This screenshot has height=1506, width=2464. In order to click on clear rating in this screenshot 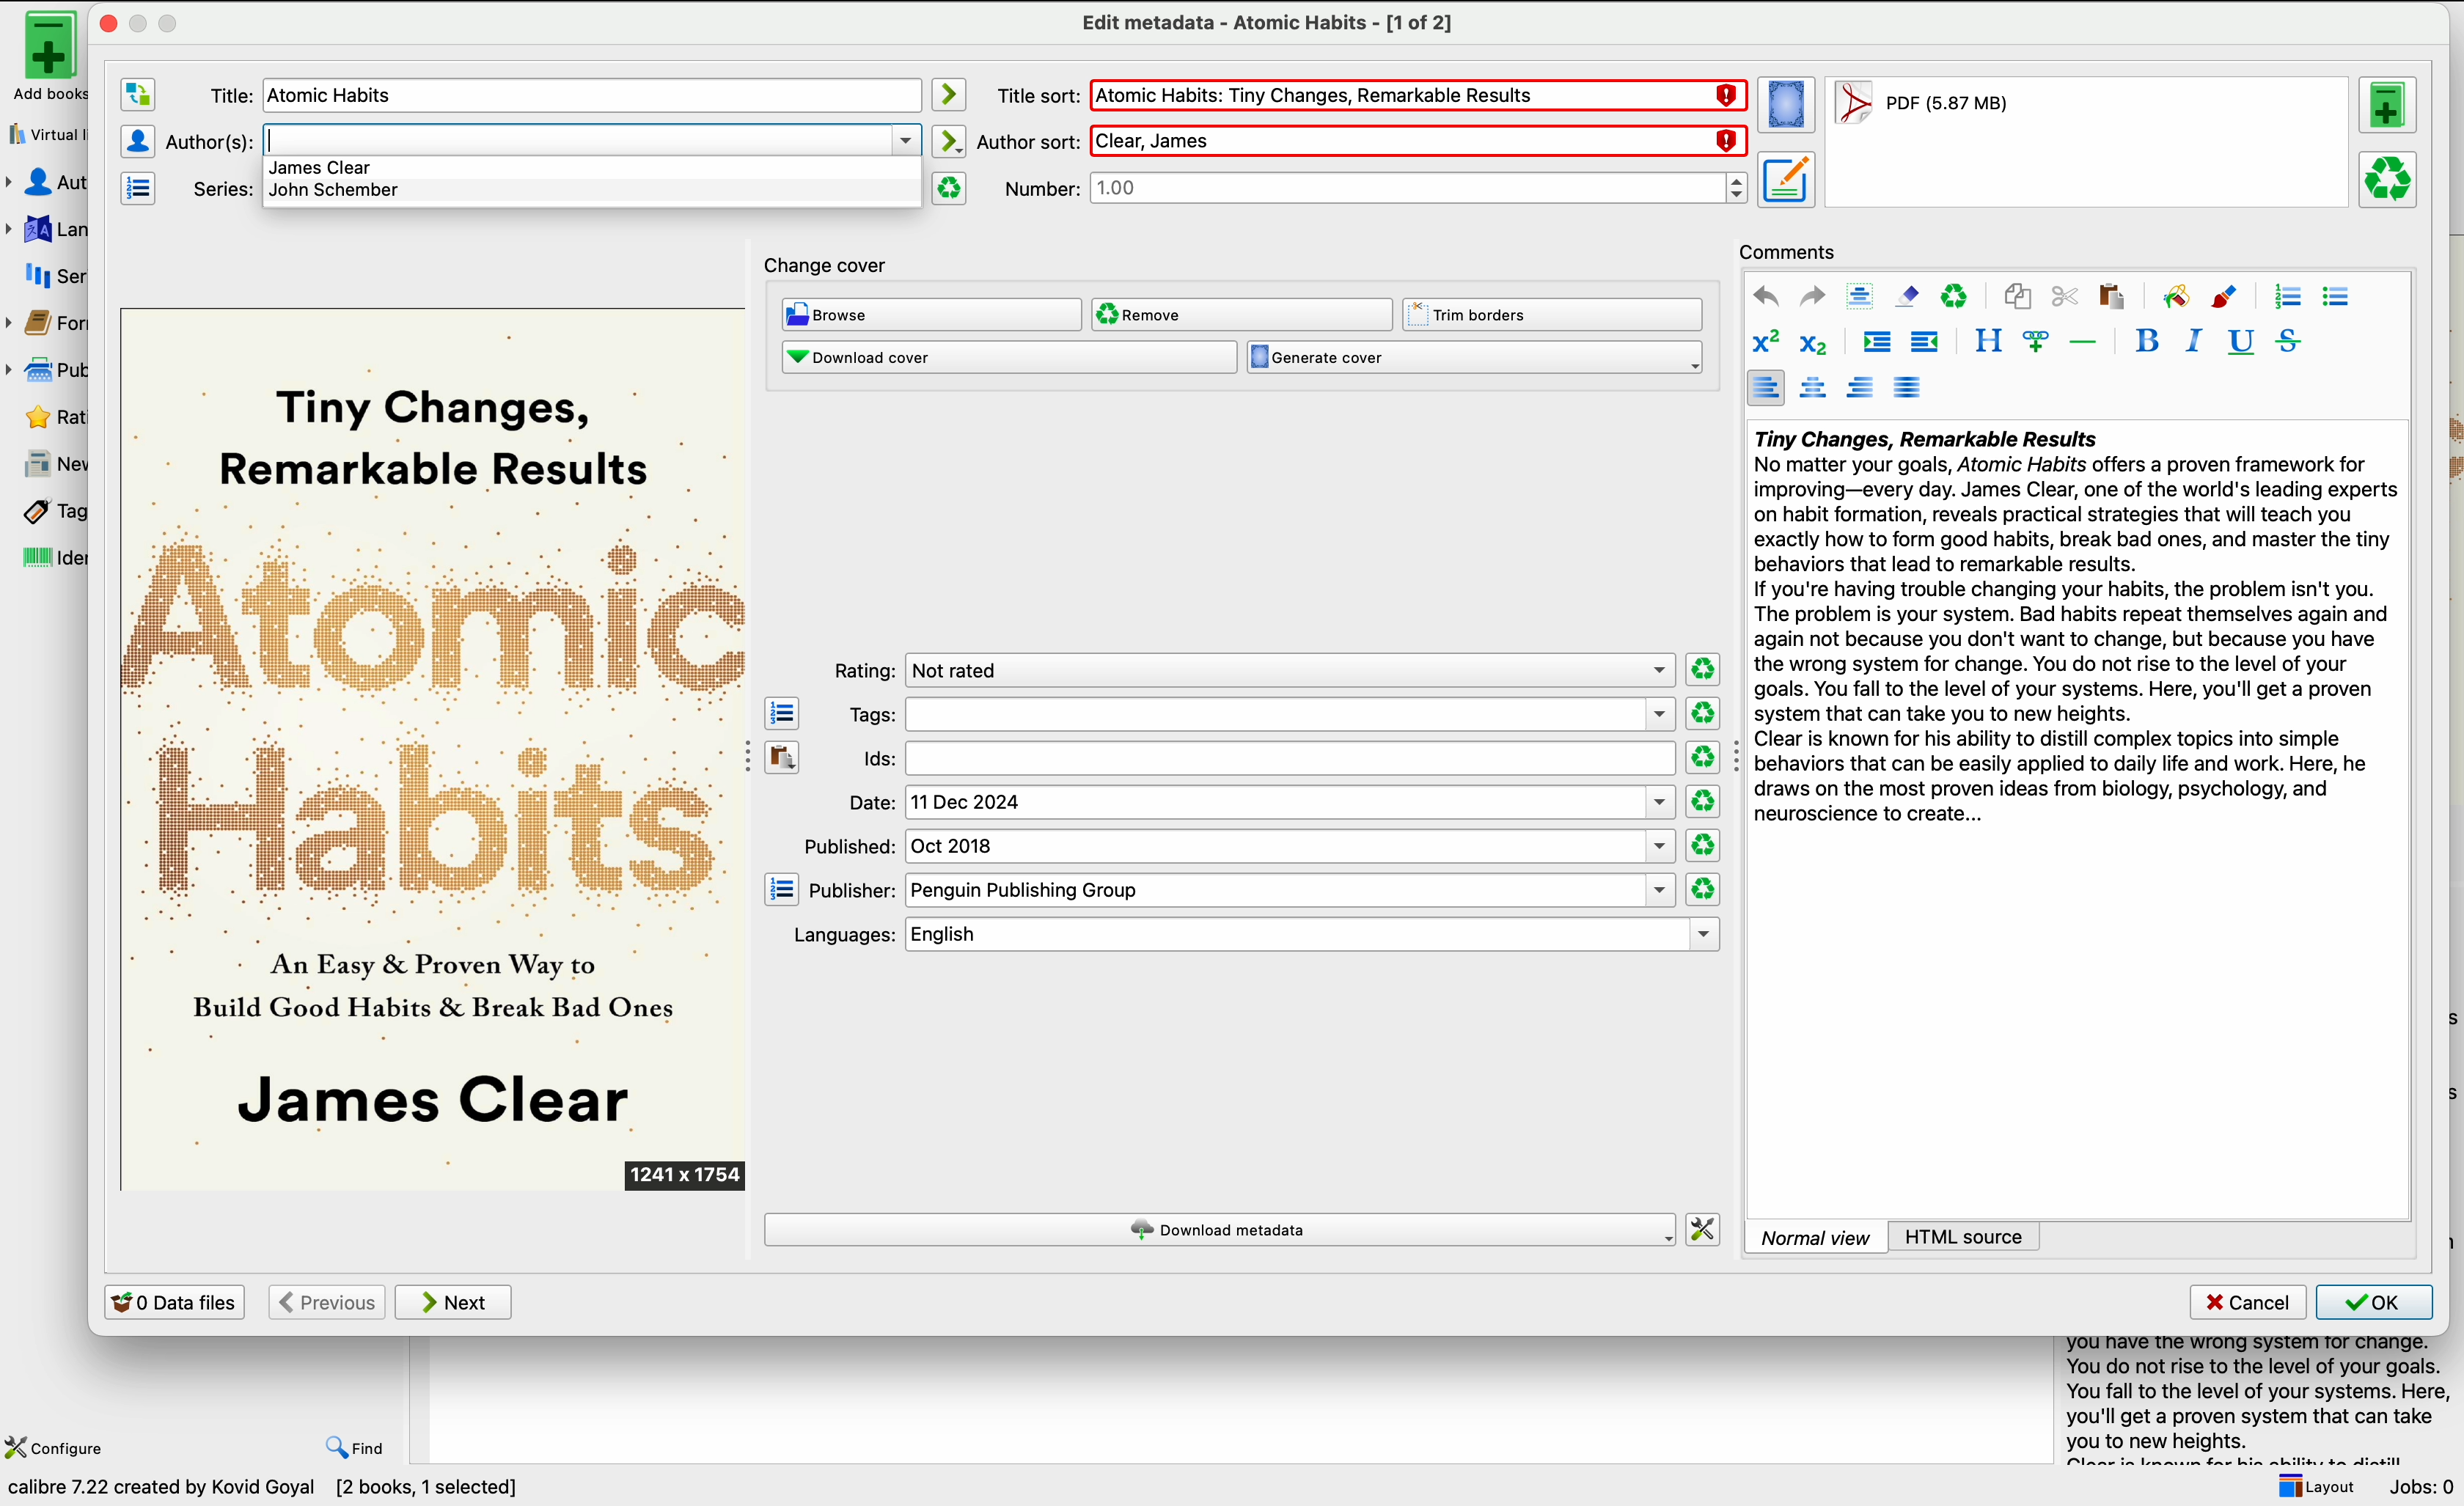, I will do `click(1701, 846)`.